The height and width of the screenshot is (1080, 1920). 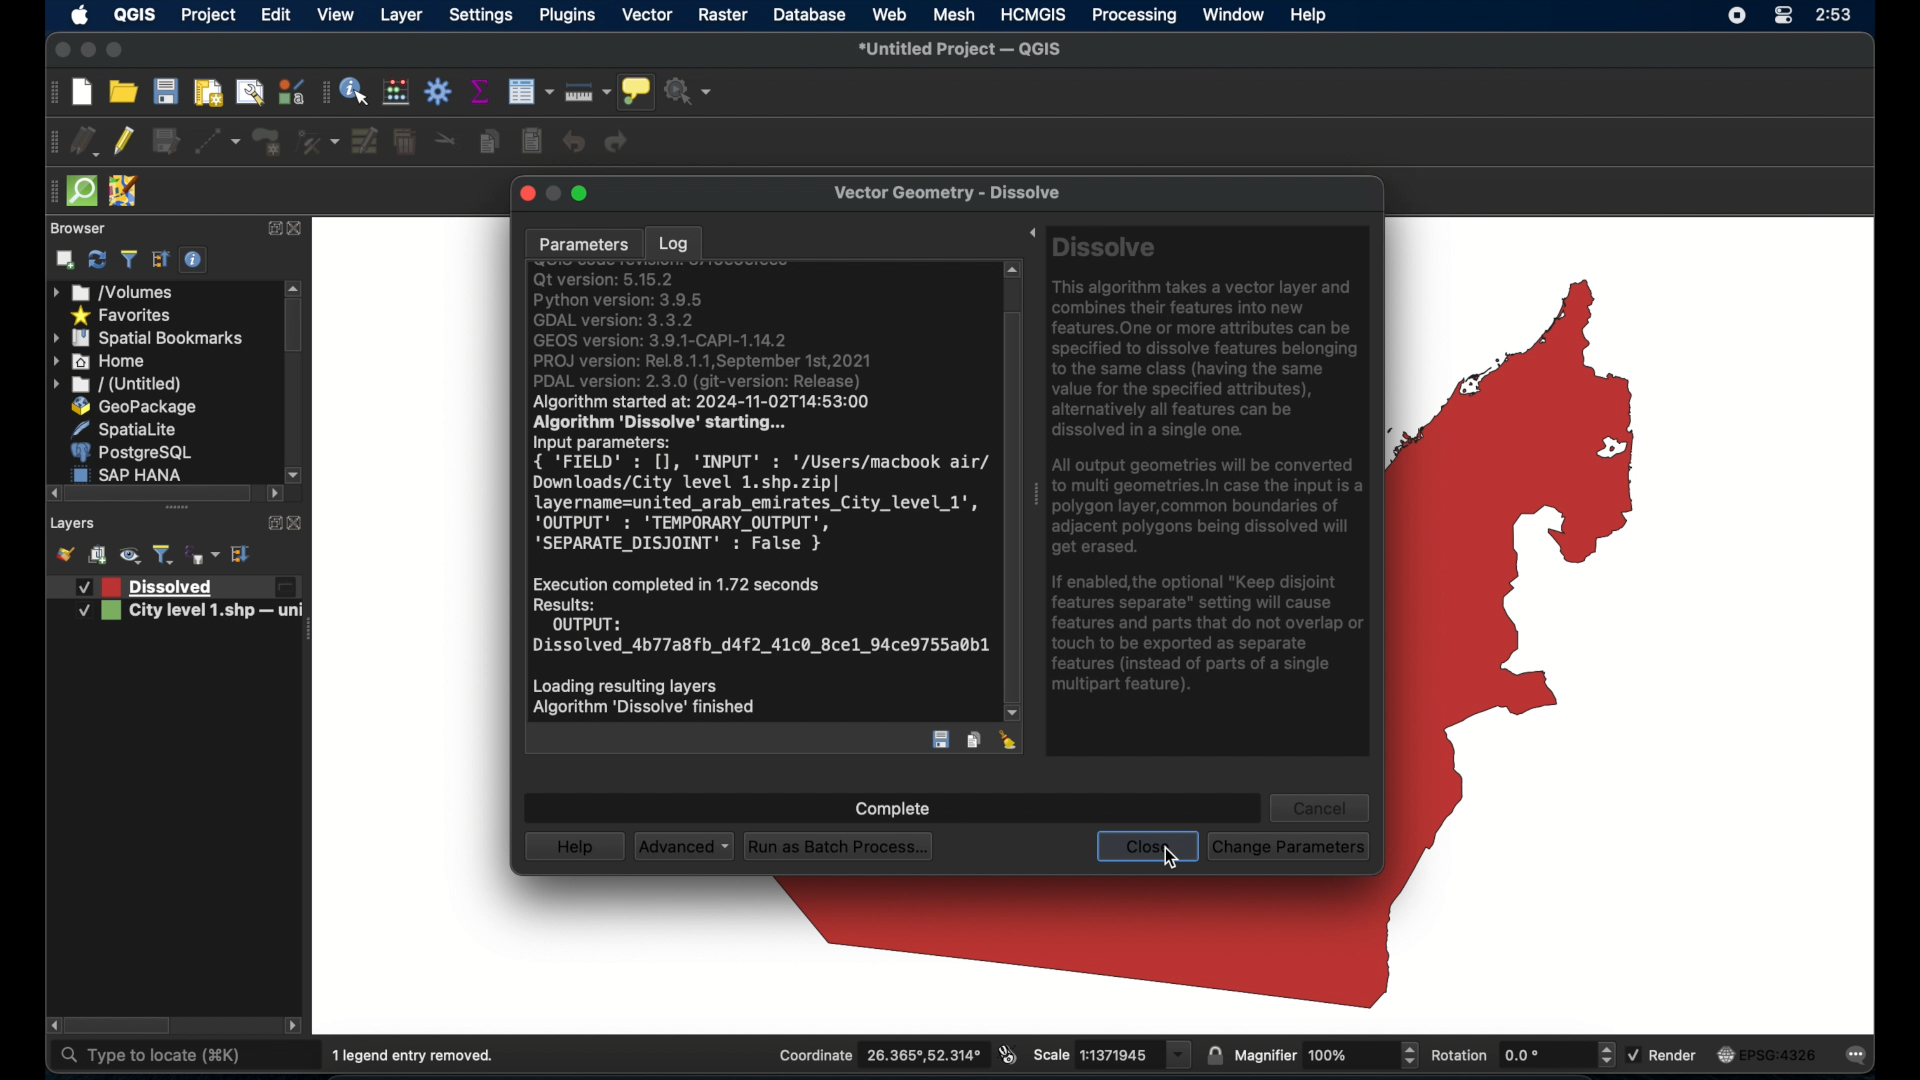 I want to click on messages, so click(x=1861, y=1056).